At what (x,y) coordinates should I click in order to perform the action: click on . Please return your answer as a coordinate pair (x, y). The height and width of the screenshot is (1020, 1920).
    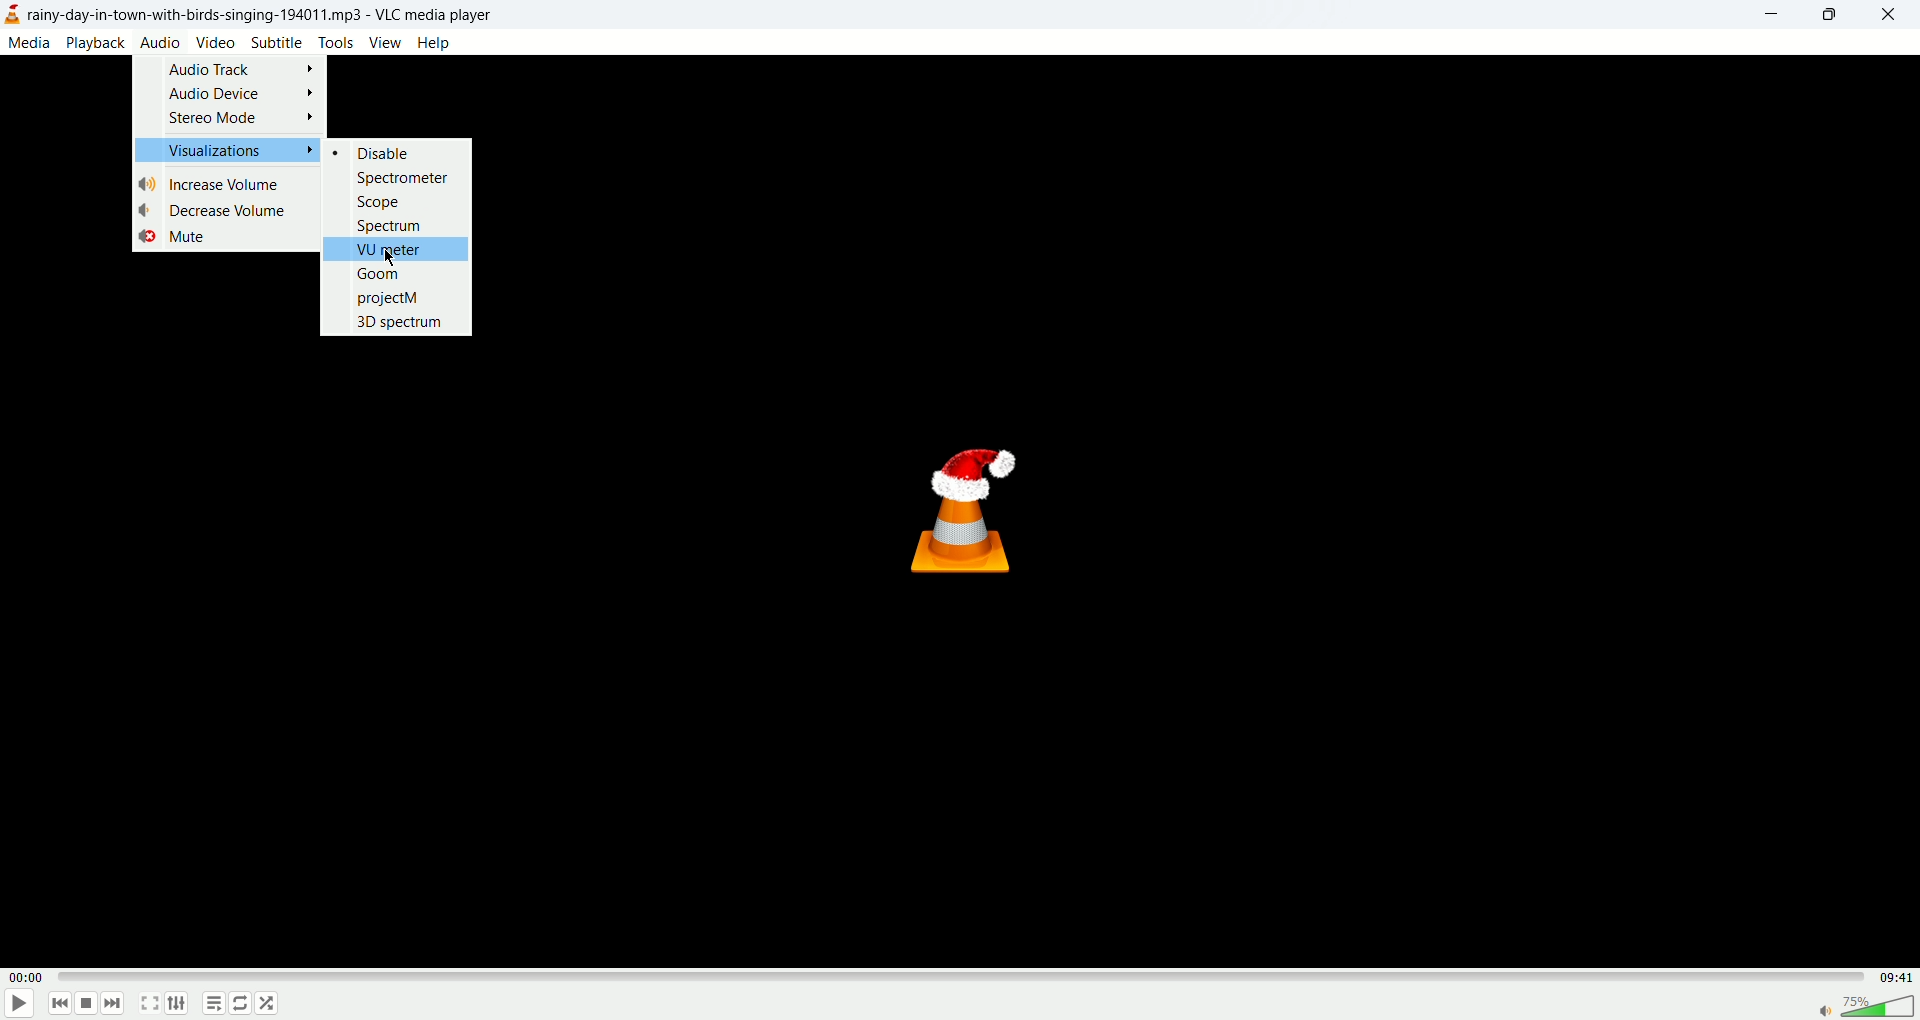
    Looking at the image, I should click on (401, 177).